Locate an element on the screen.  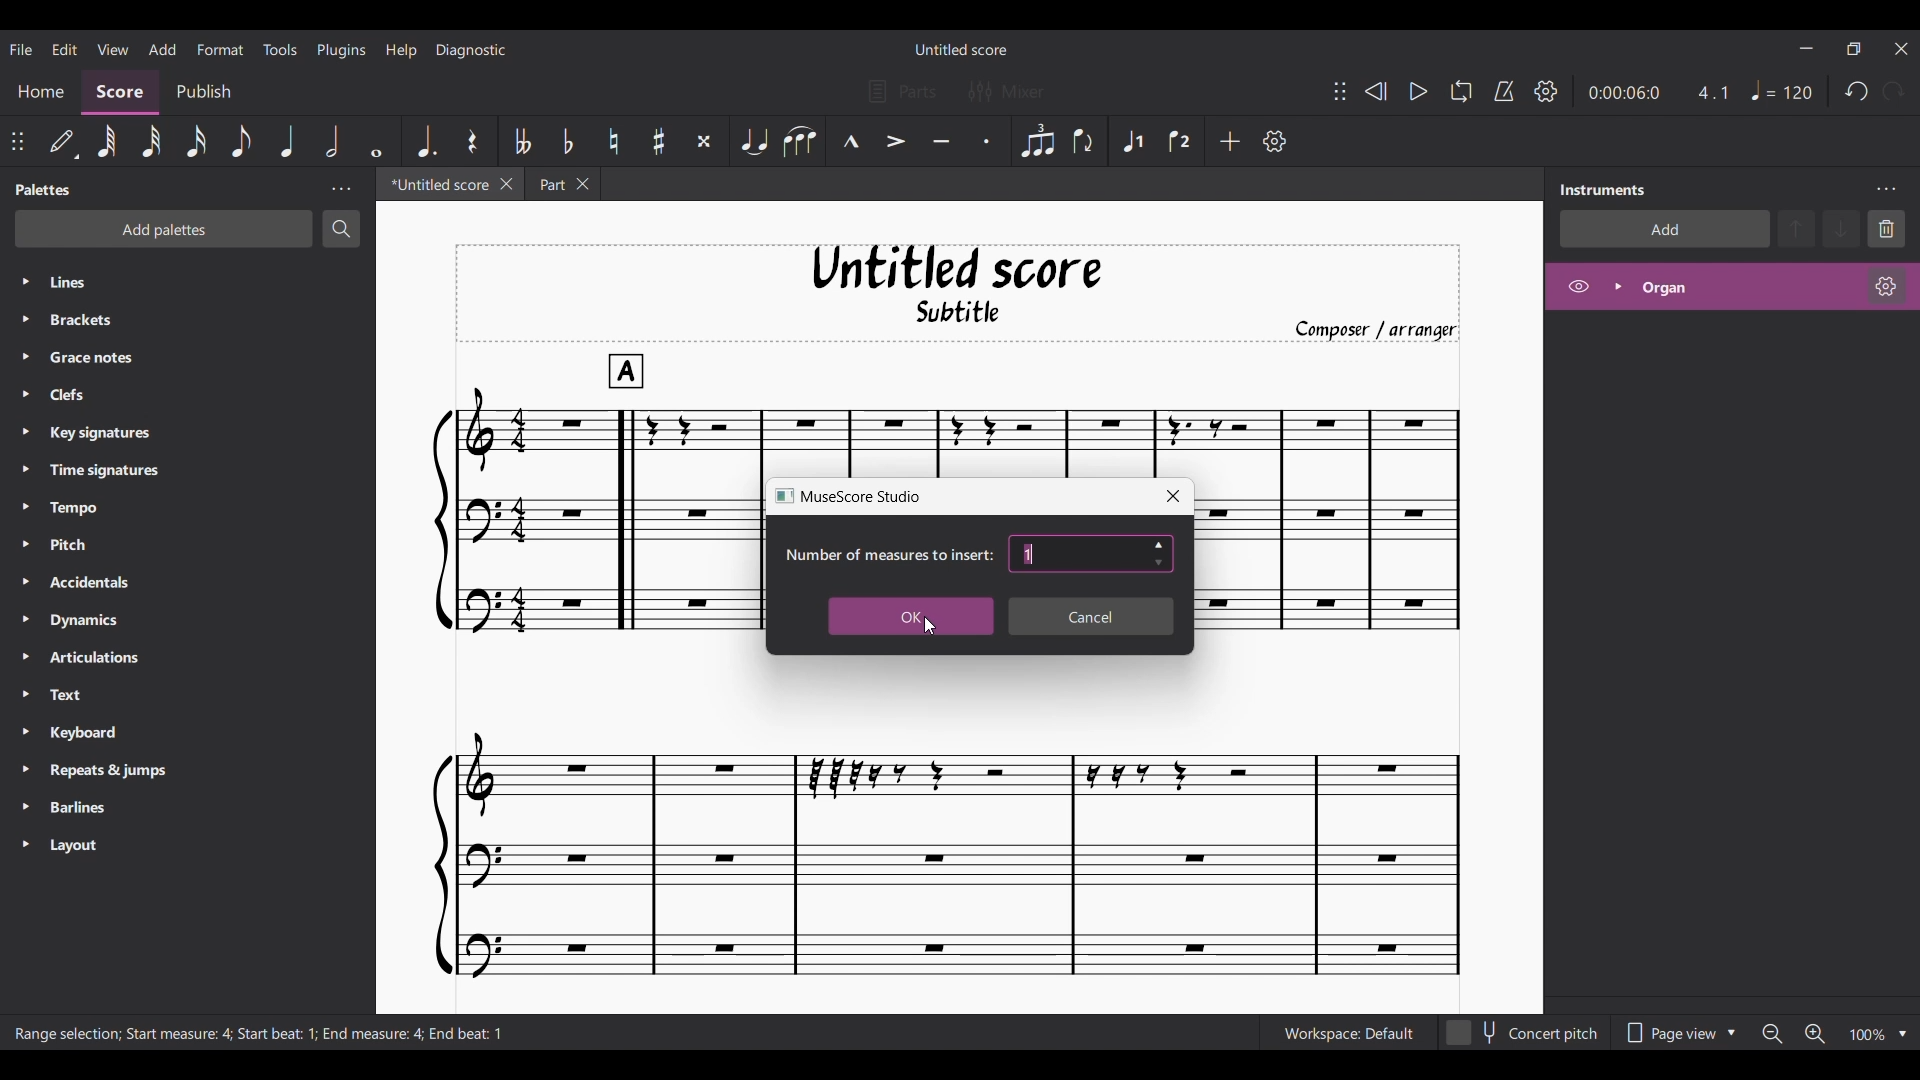
Rewind is located at coordinates (1376, 91).